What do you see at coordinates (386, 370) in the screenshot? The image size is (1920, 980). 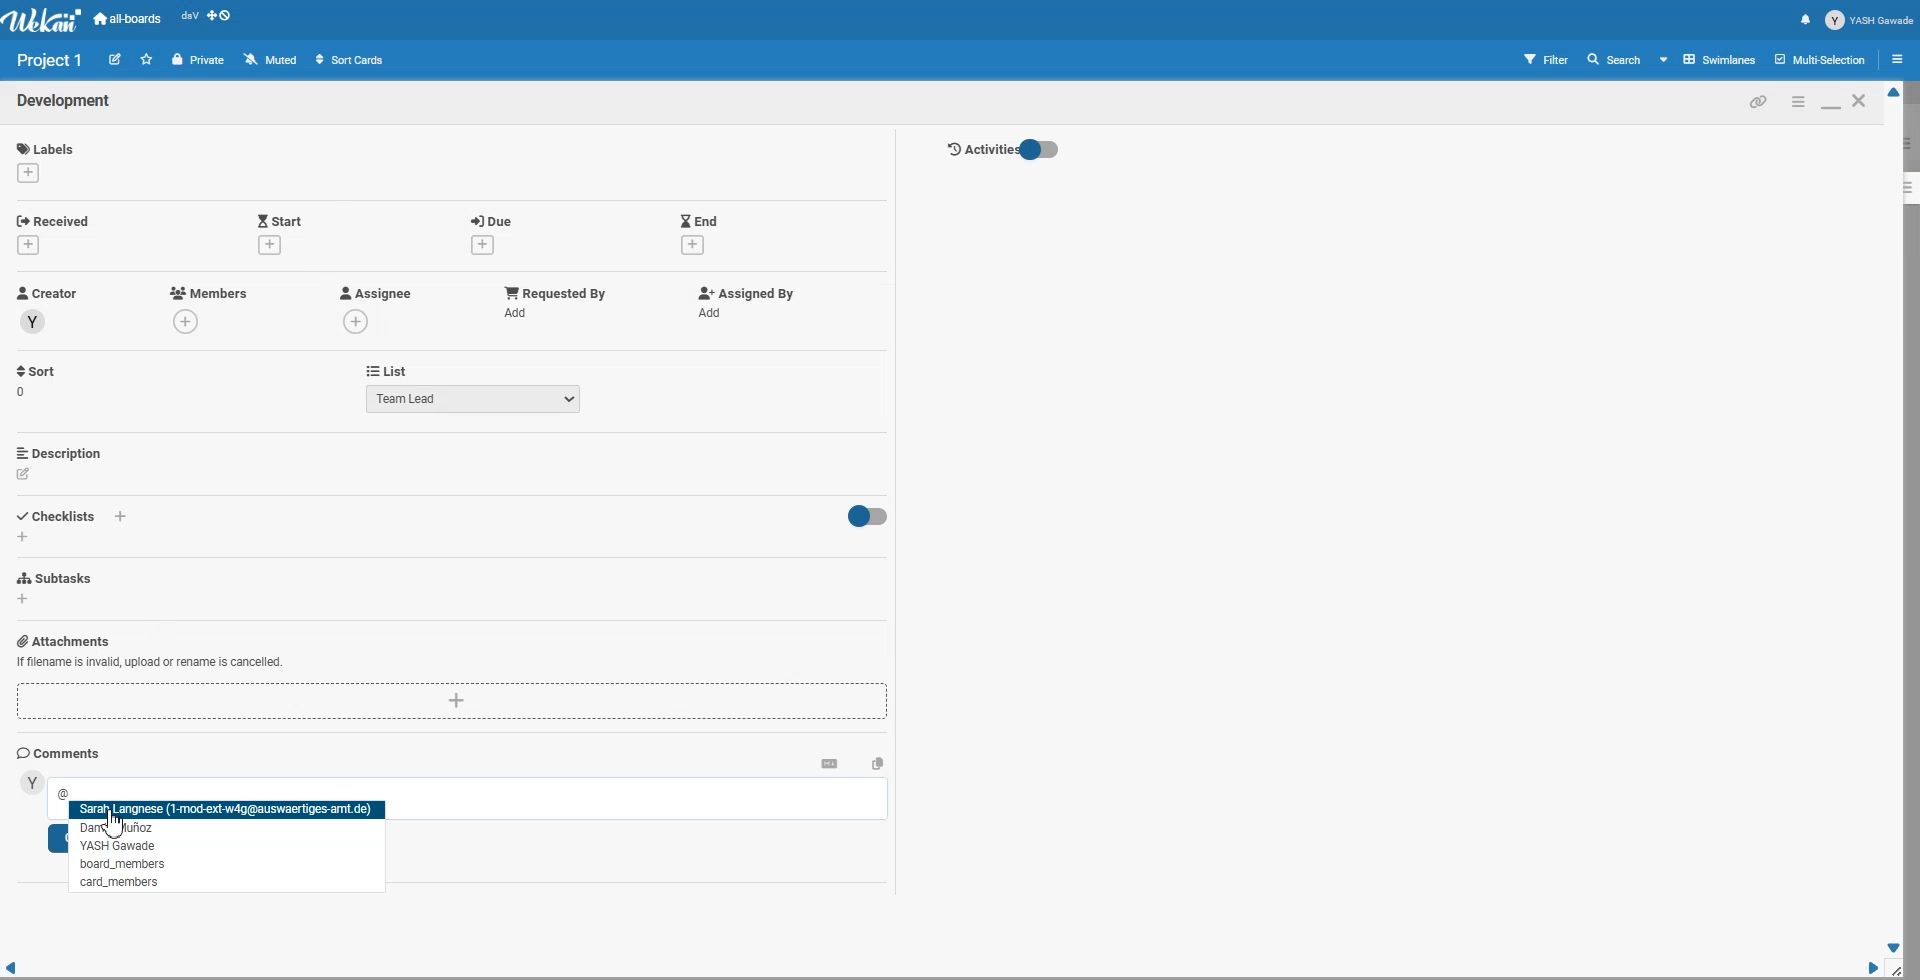 I see `List` at bounding box center [386, 370].